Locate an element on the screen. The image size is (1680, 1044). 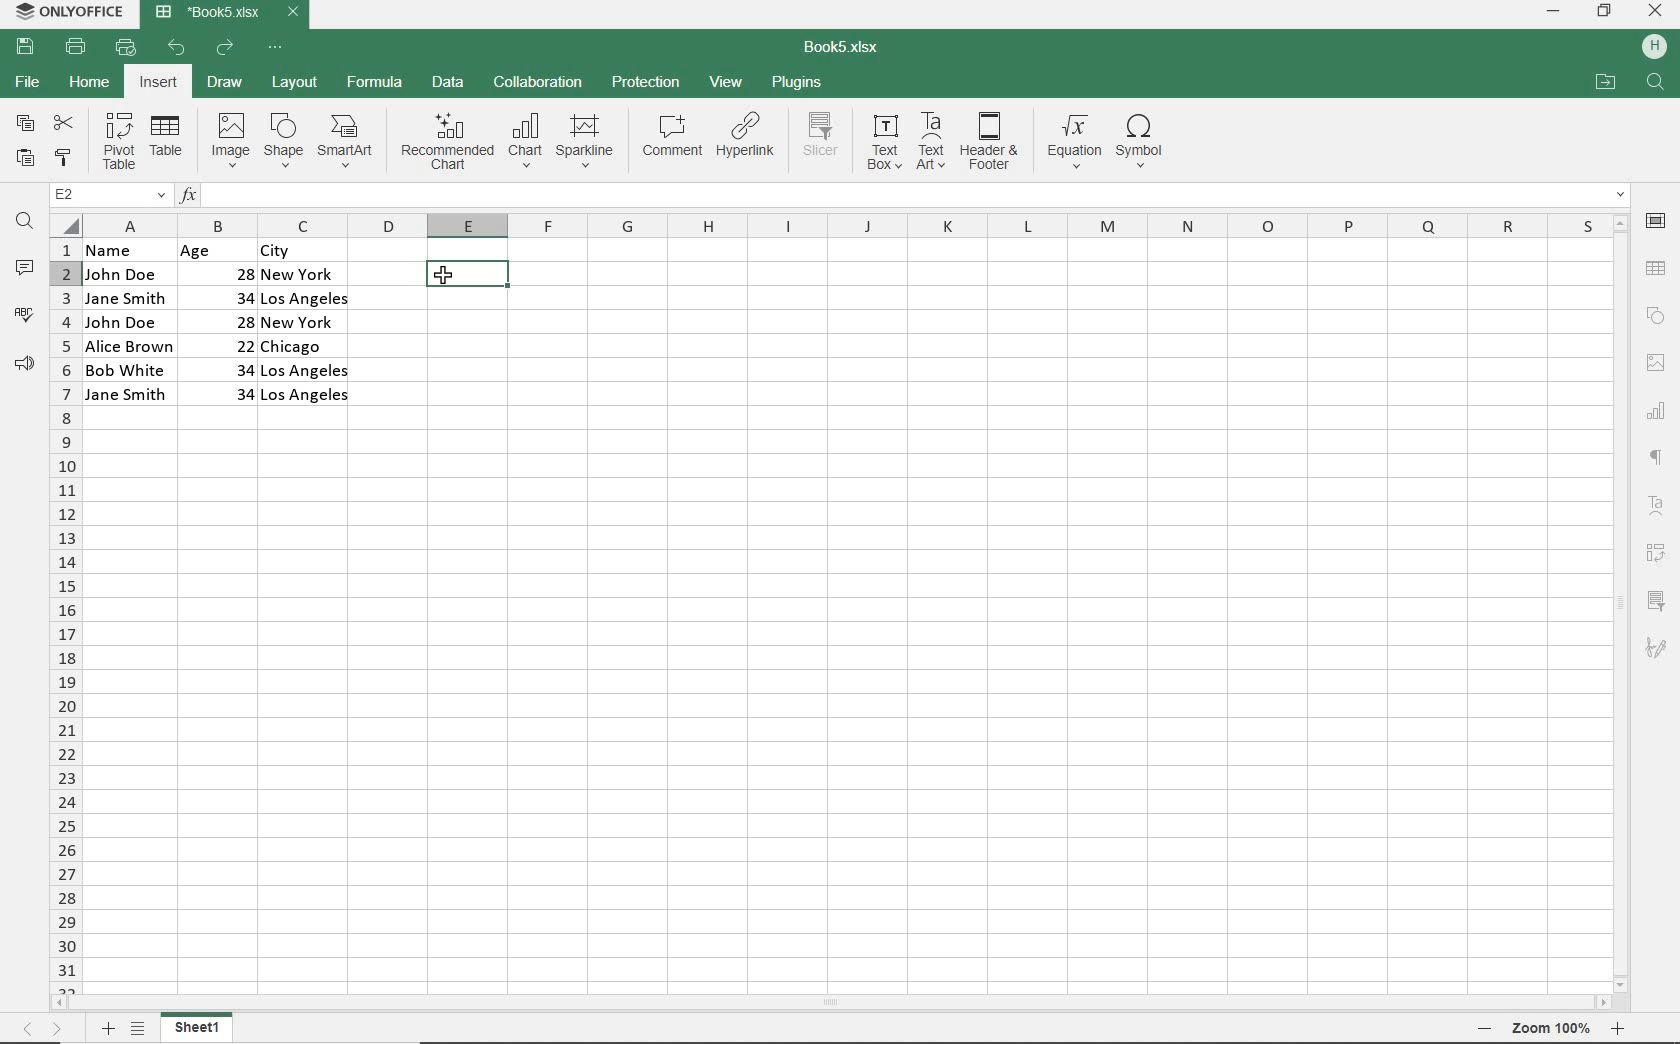
John Doe is located at coordinates (121, 274).